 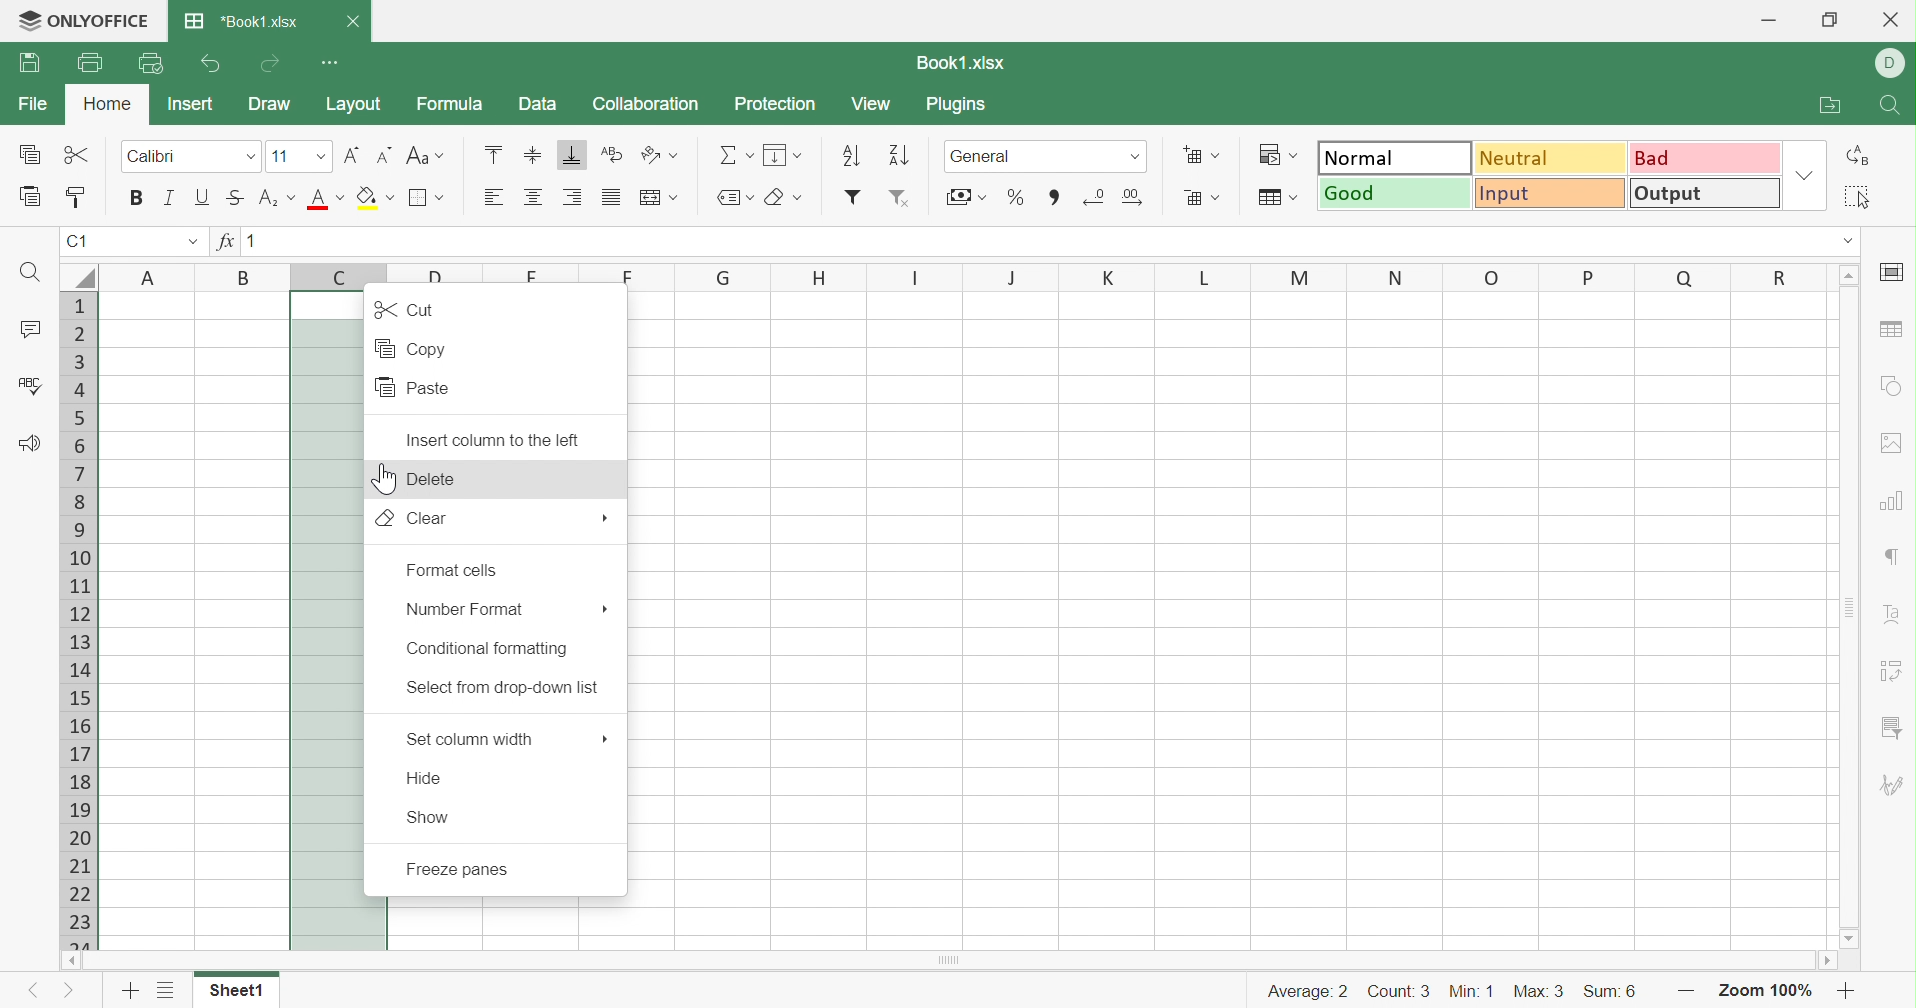 What do you see at coordinates (387, 196) in the screenshot?
I see `Drop Down` at bounding box center [387, 196].